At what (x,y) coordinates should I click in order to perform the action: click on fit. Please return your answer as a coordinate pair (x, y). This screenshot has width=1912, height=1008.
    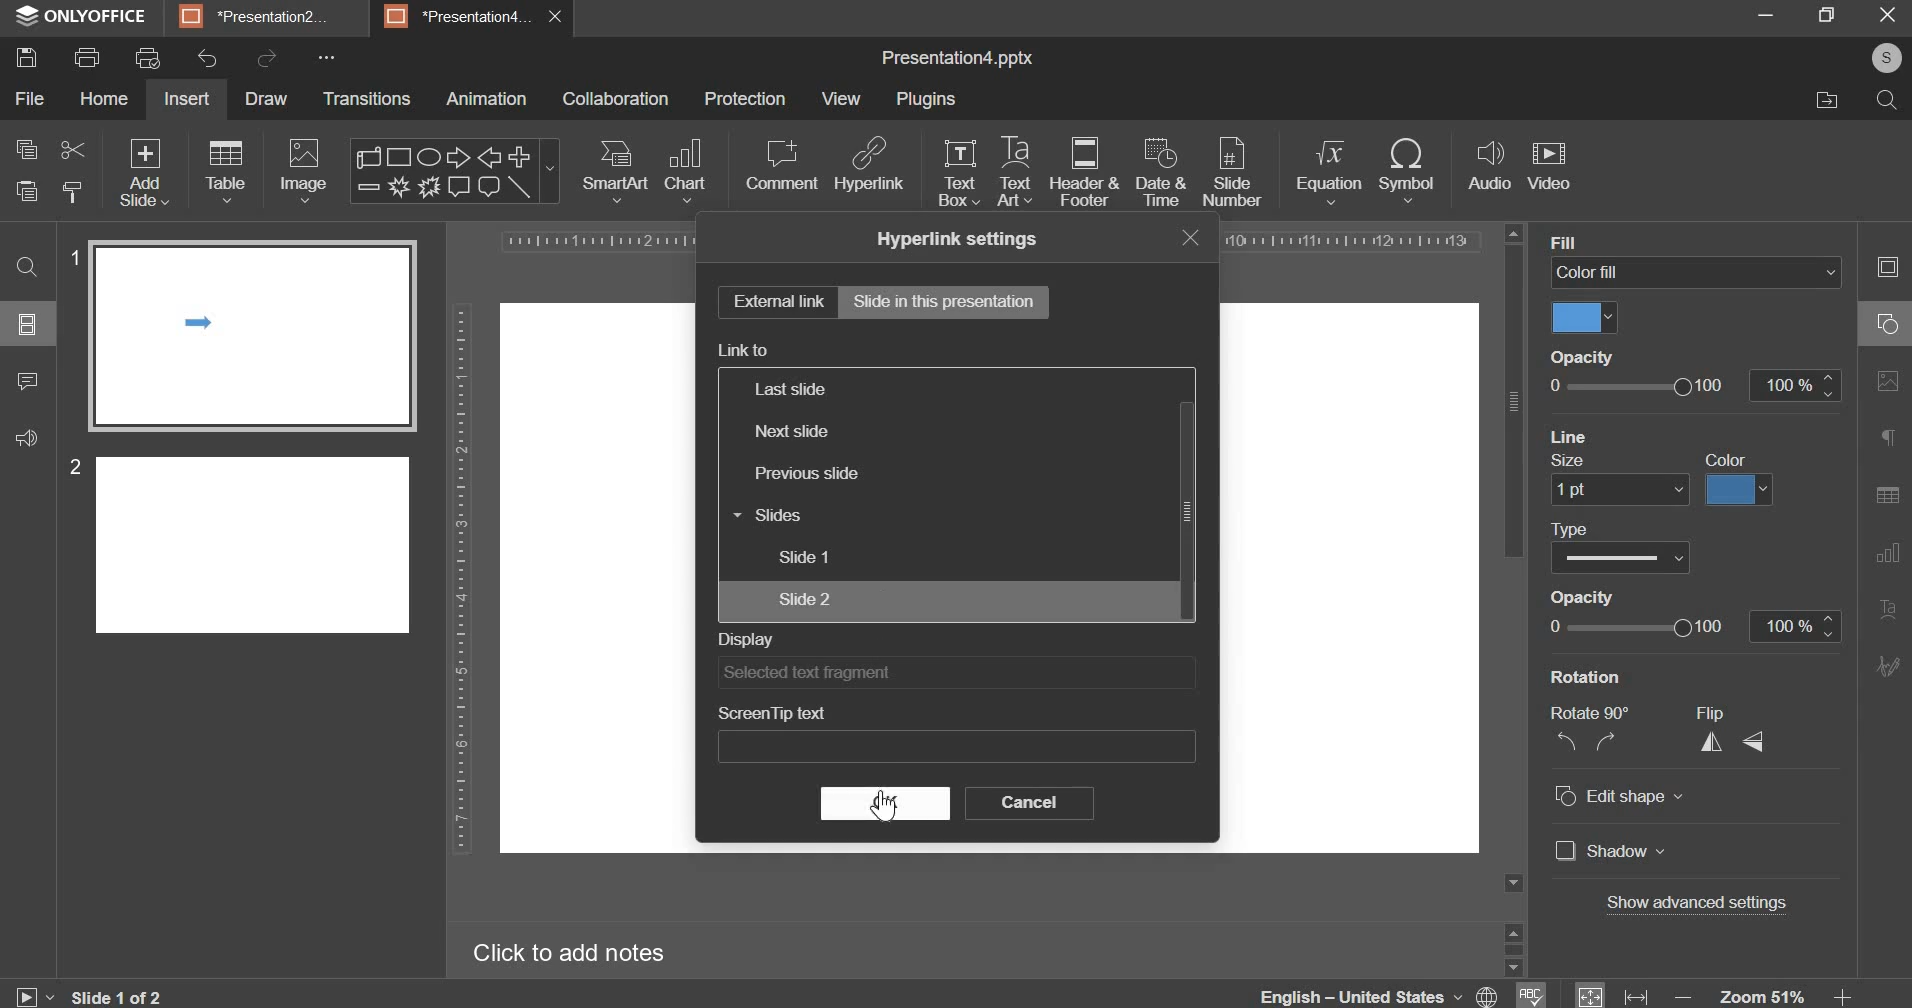
    Looking at the image, I should click on (1610, 991).